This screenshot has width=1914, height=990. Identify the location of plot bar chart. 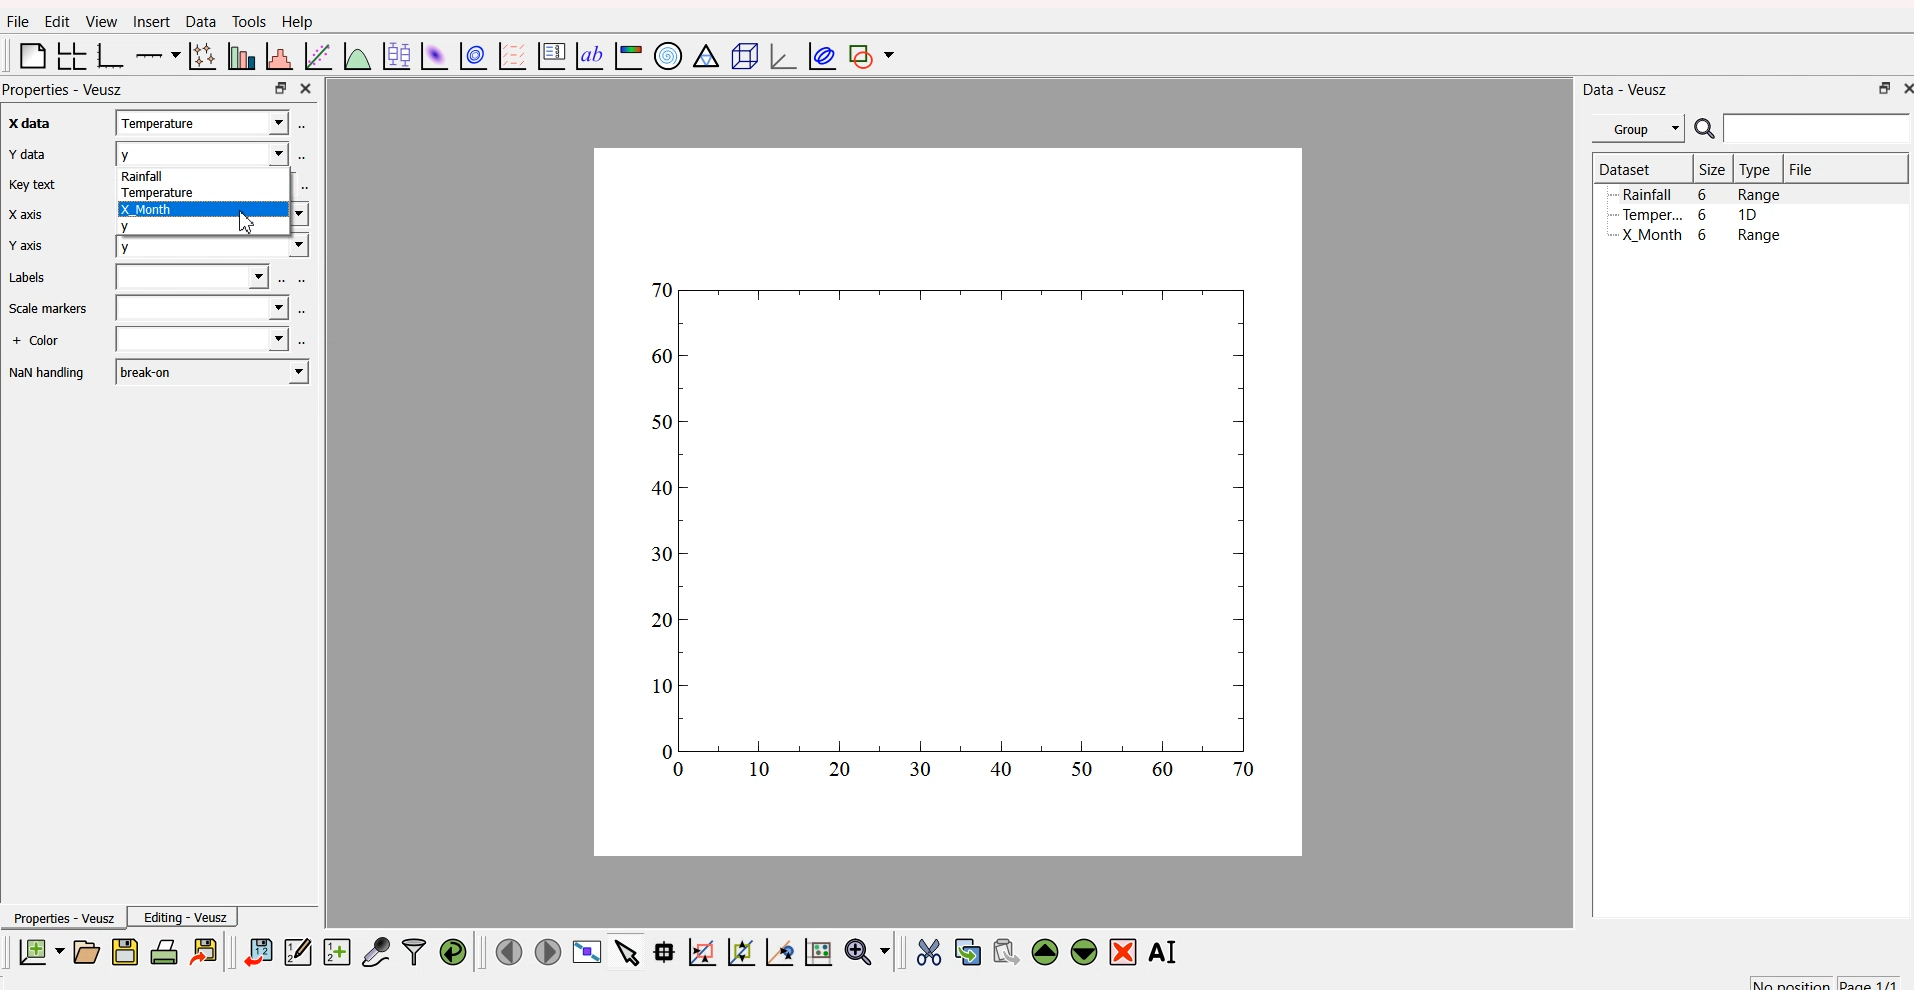
(238, 55).